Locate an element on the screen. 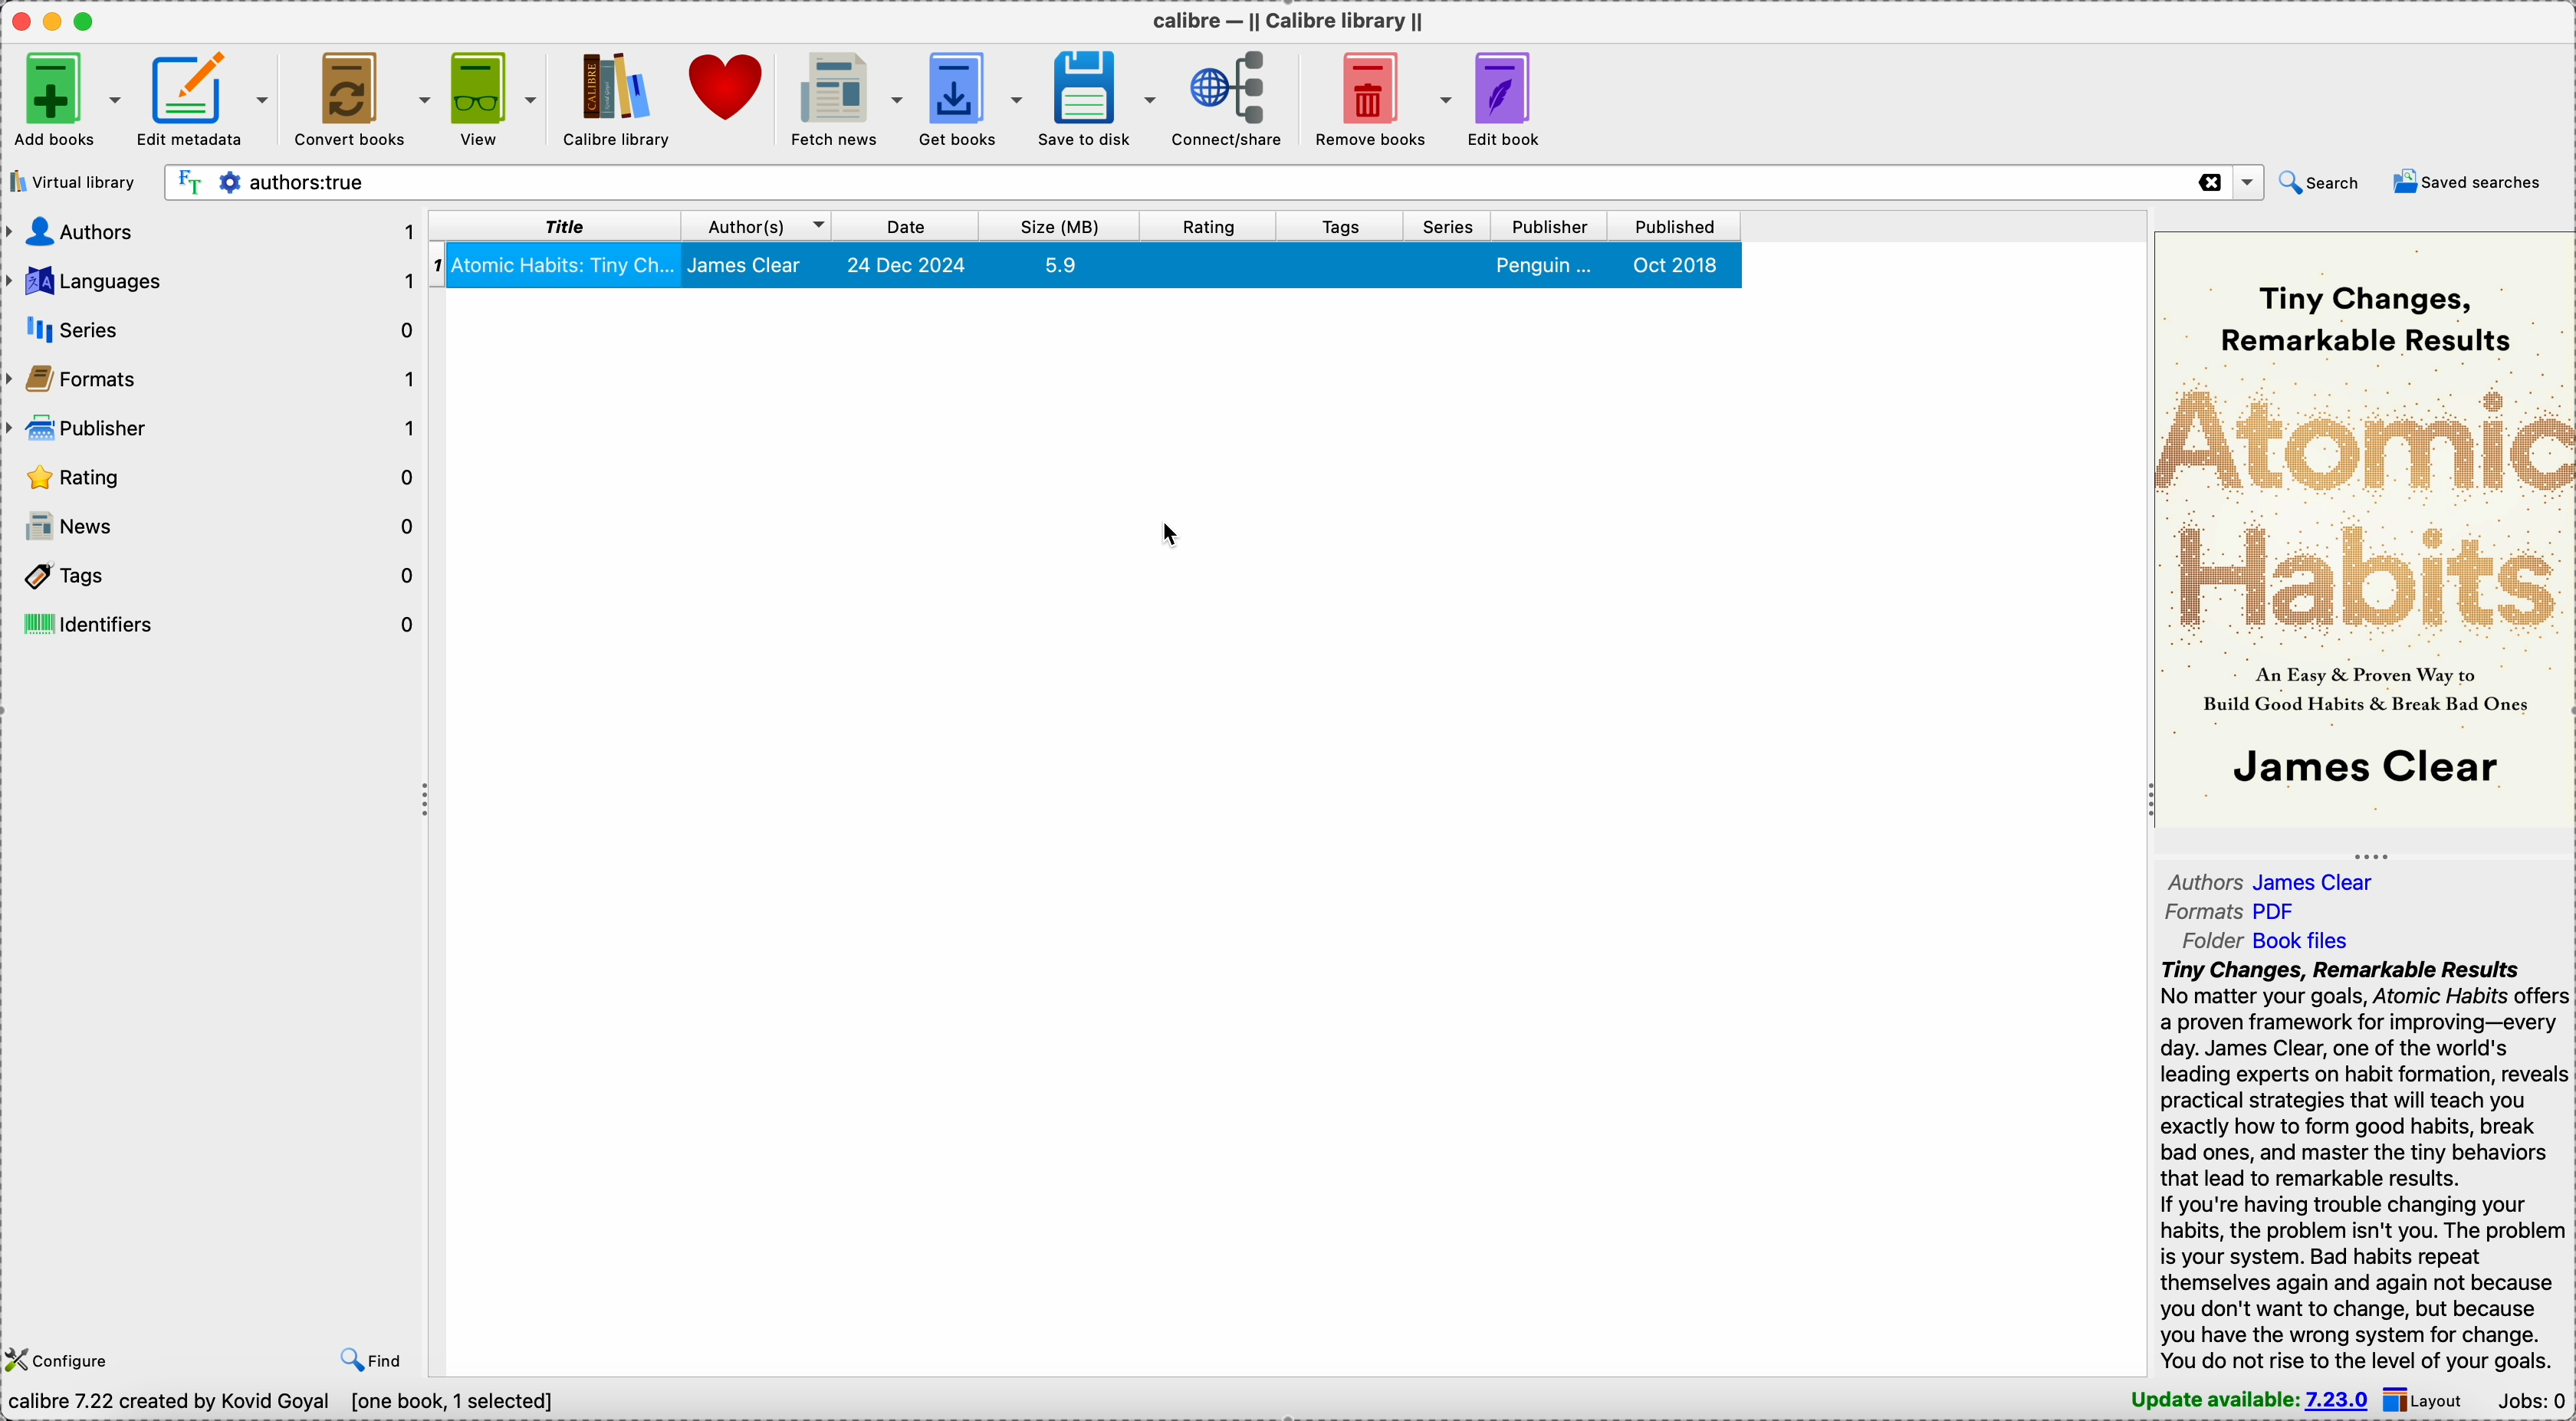 This screenshot has height=1421, width=2576. title is located at coordinates (556, 226).